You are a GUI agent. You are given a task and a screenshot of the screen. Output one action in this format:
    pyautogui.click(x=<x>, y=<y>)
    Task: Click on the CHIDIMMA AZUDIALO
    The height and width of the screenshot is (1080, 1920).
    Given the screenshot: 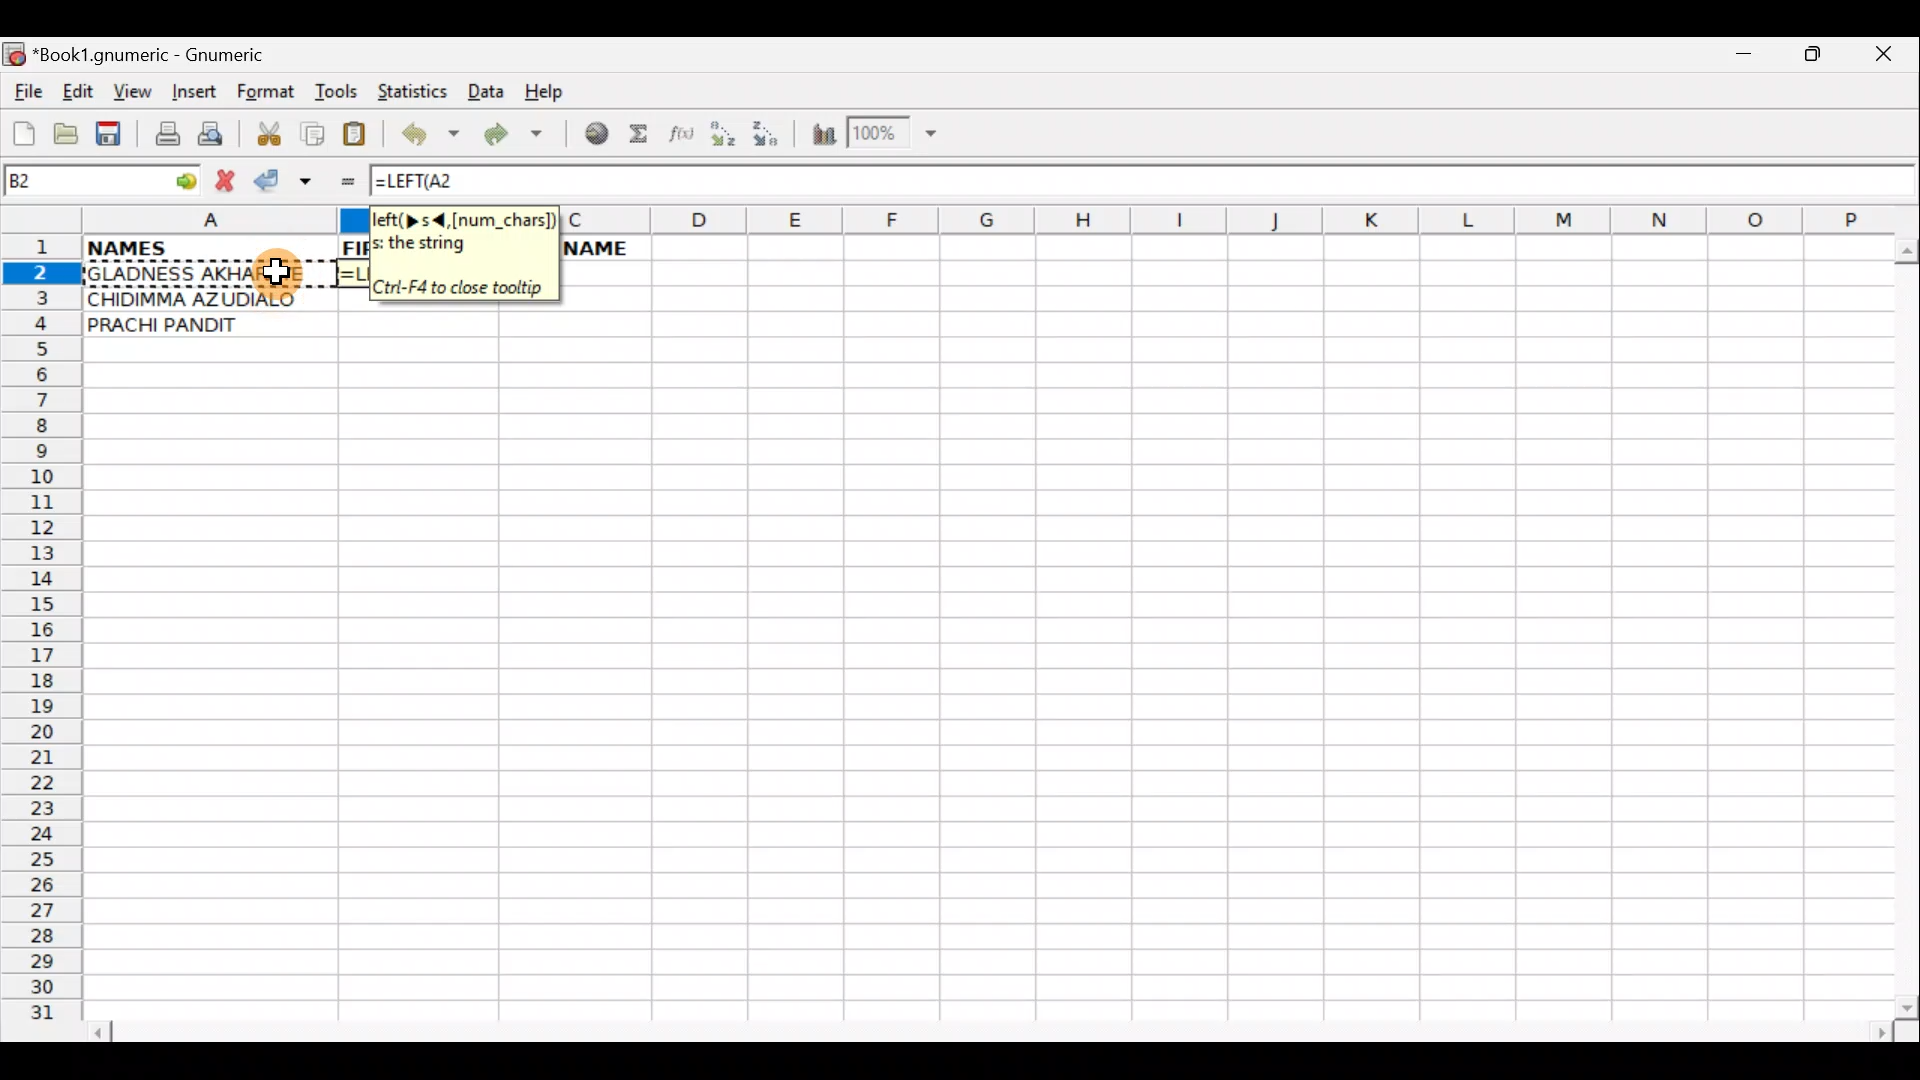 What is the action you would take?
    pyautogui.click(x=206, y=300)
    